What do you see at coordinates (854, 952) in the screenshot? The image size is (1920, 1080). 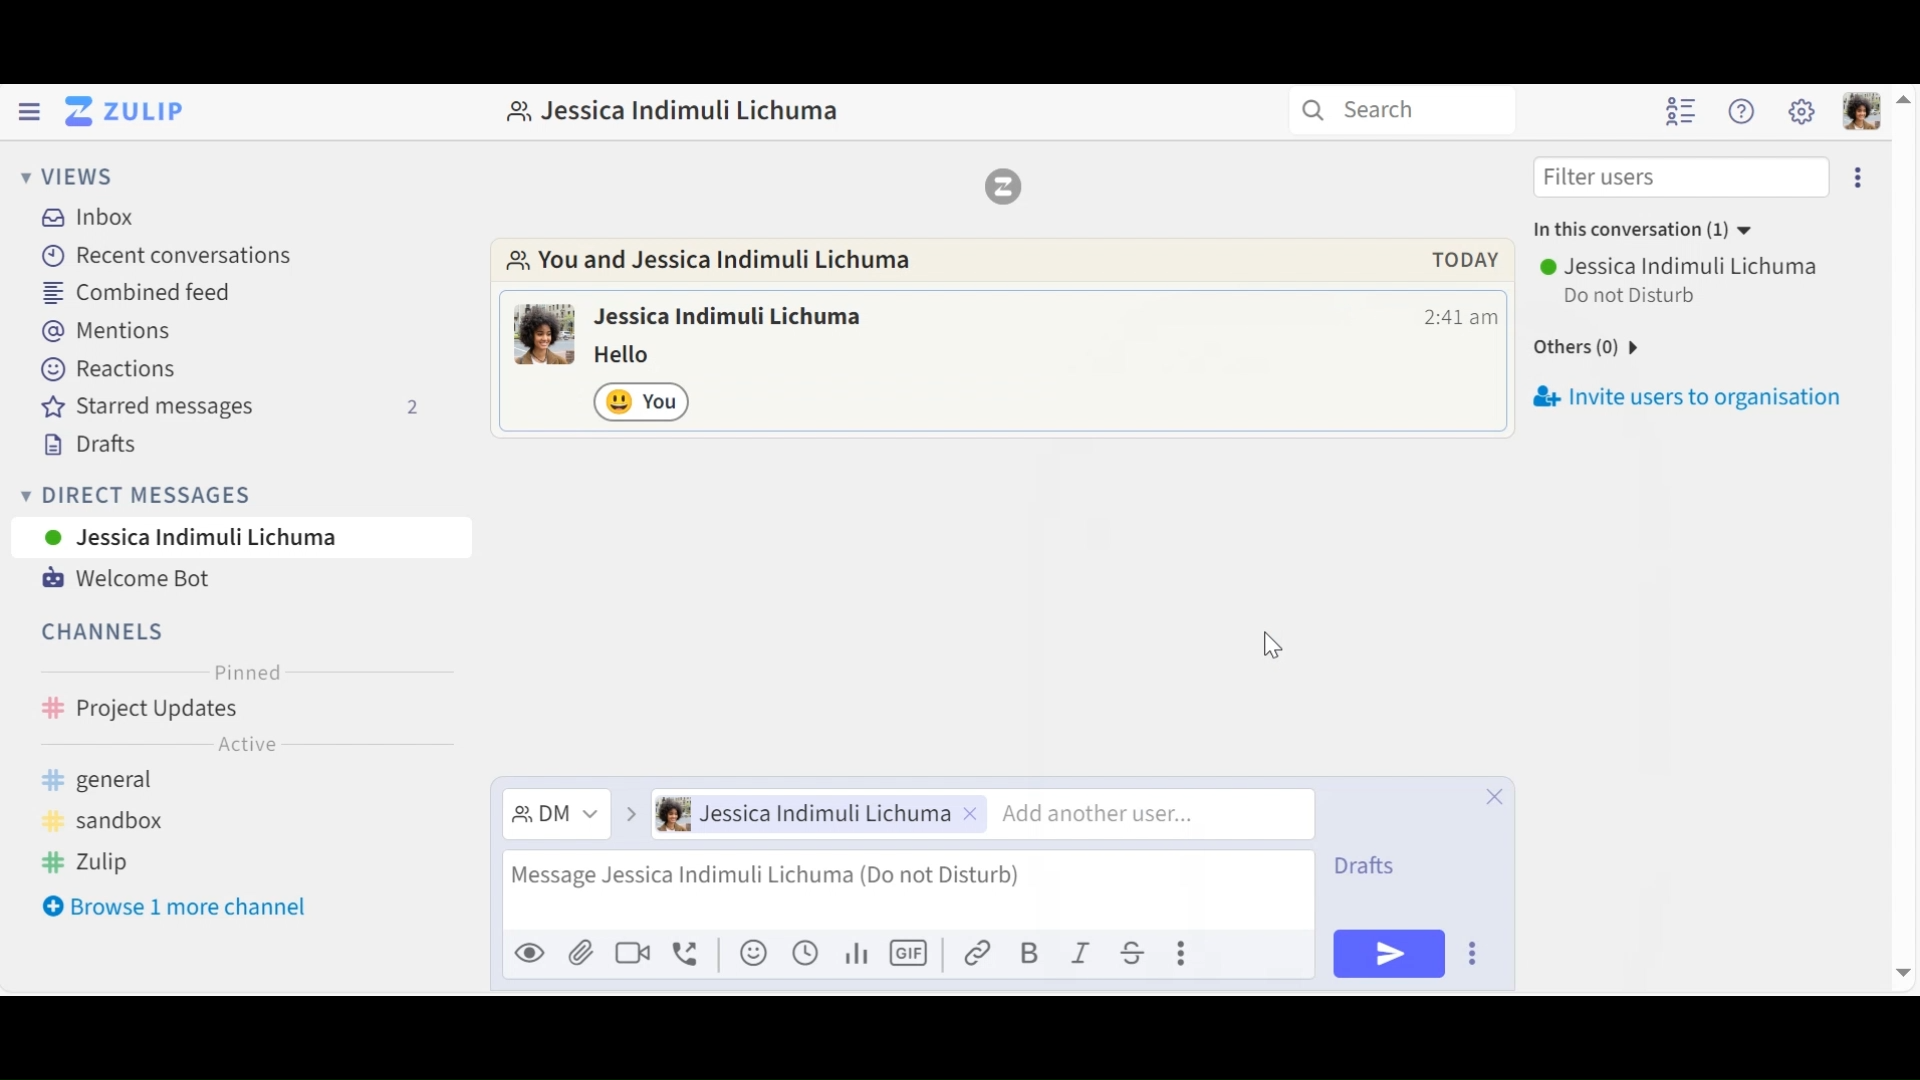 I see `Add Polls` at bounding box center [854, 952].